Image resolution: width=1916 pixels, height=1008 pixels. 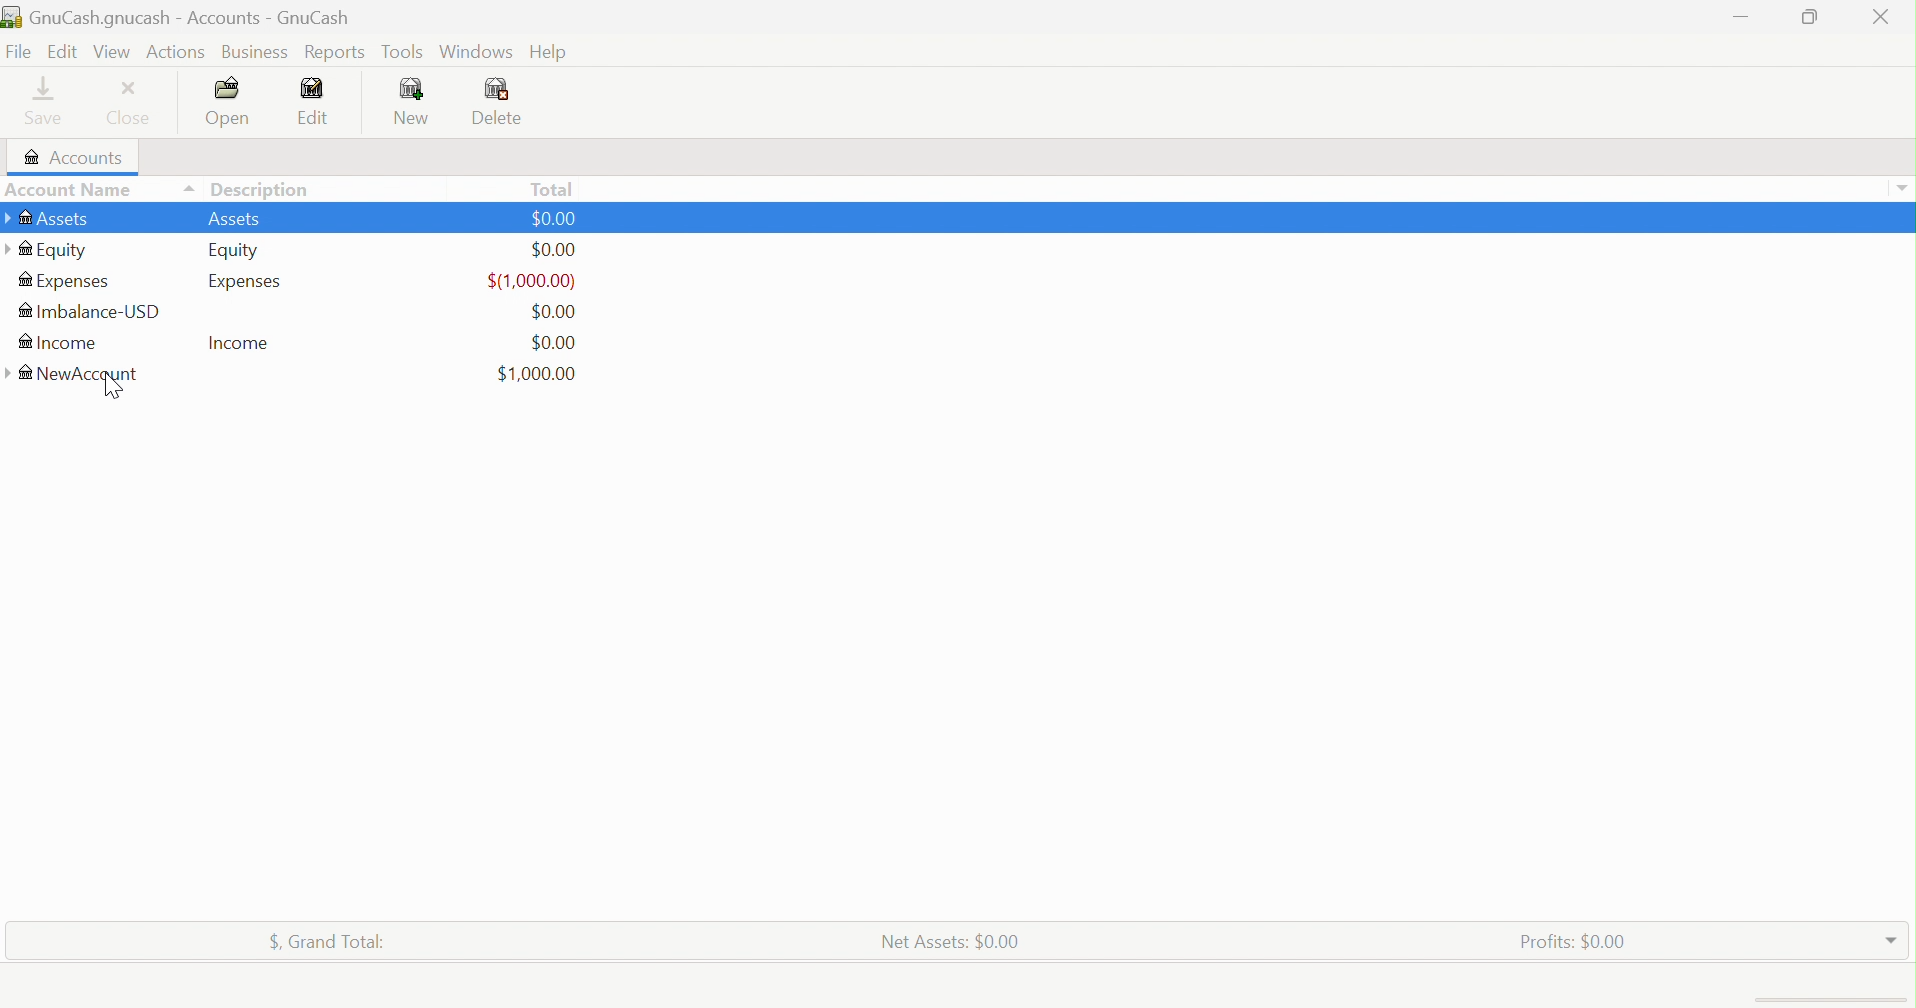 I want to click on Assets, so click(x=236, y=221).